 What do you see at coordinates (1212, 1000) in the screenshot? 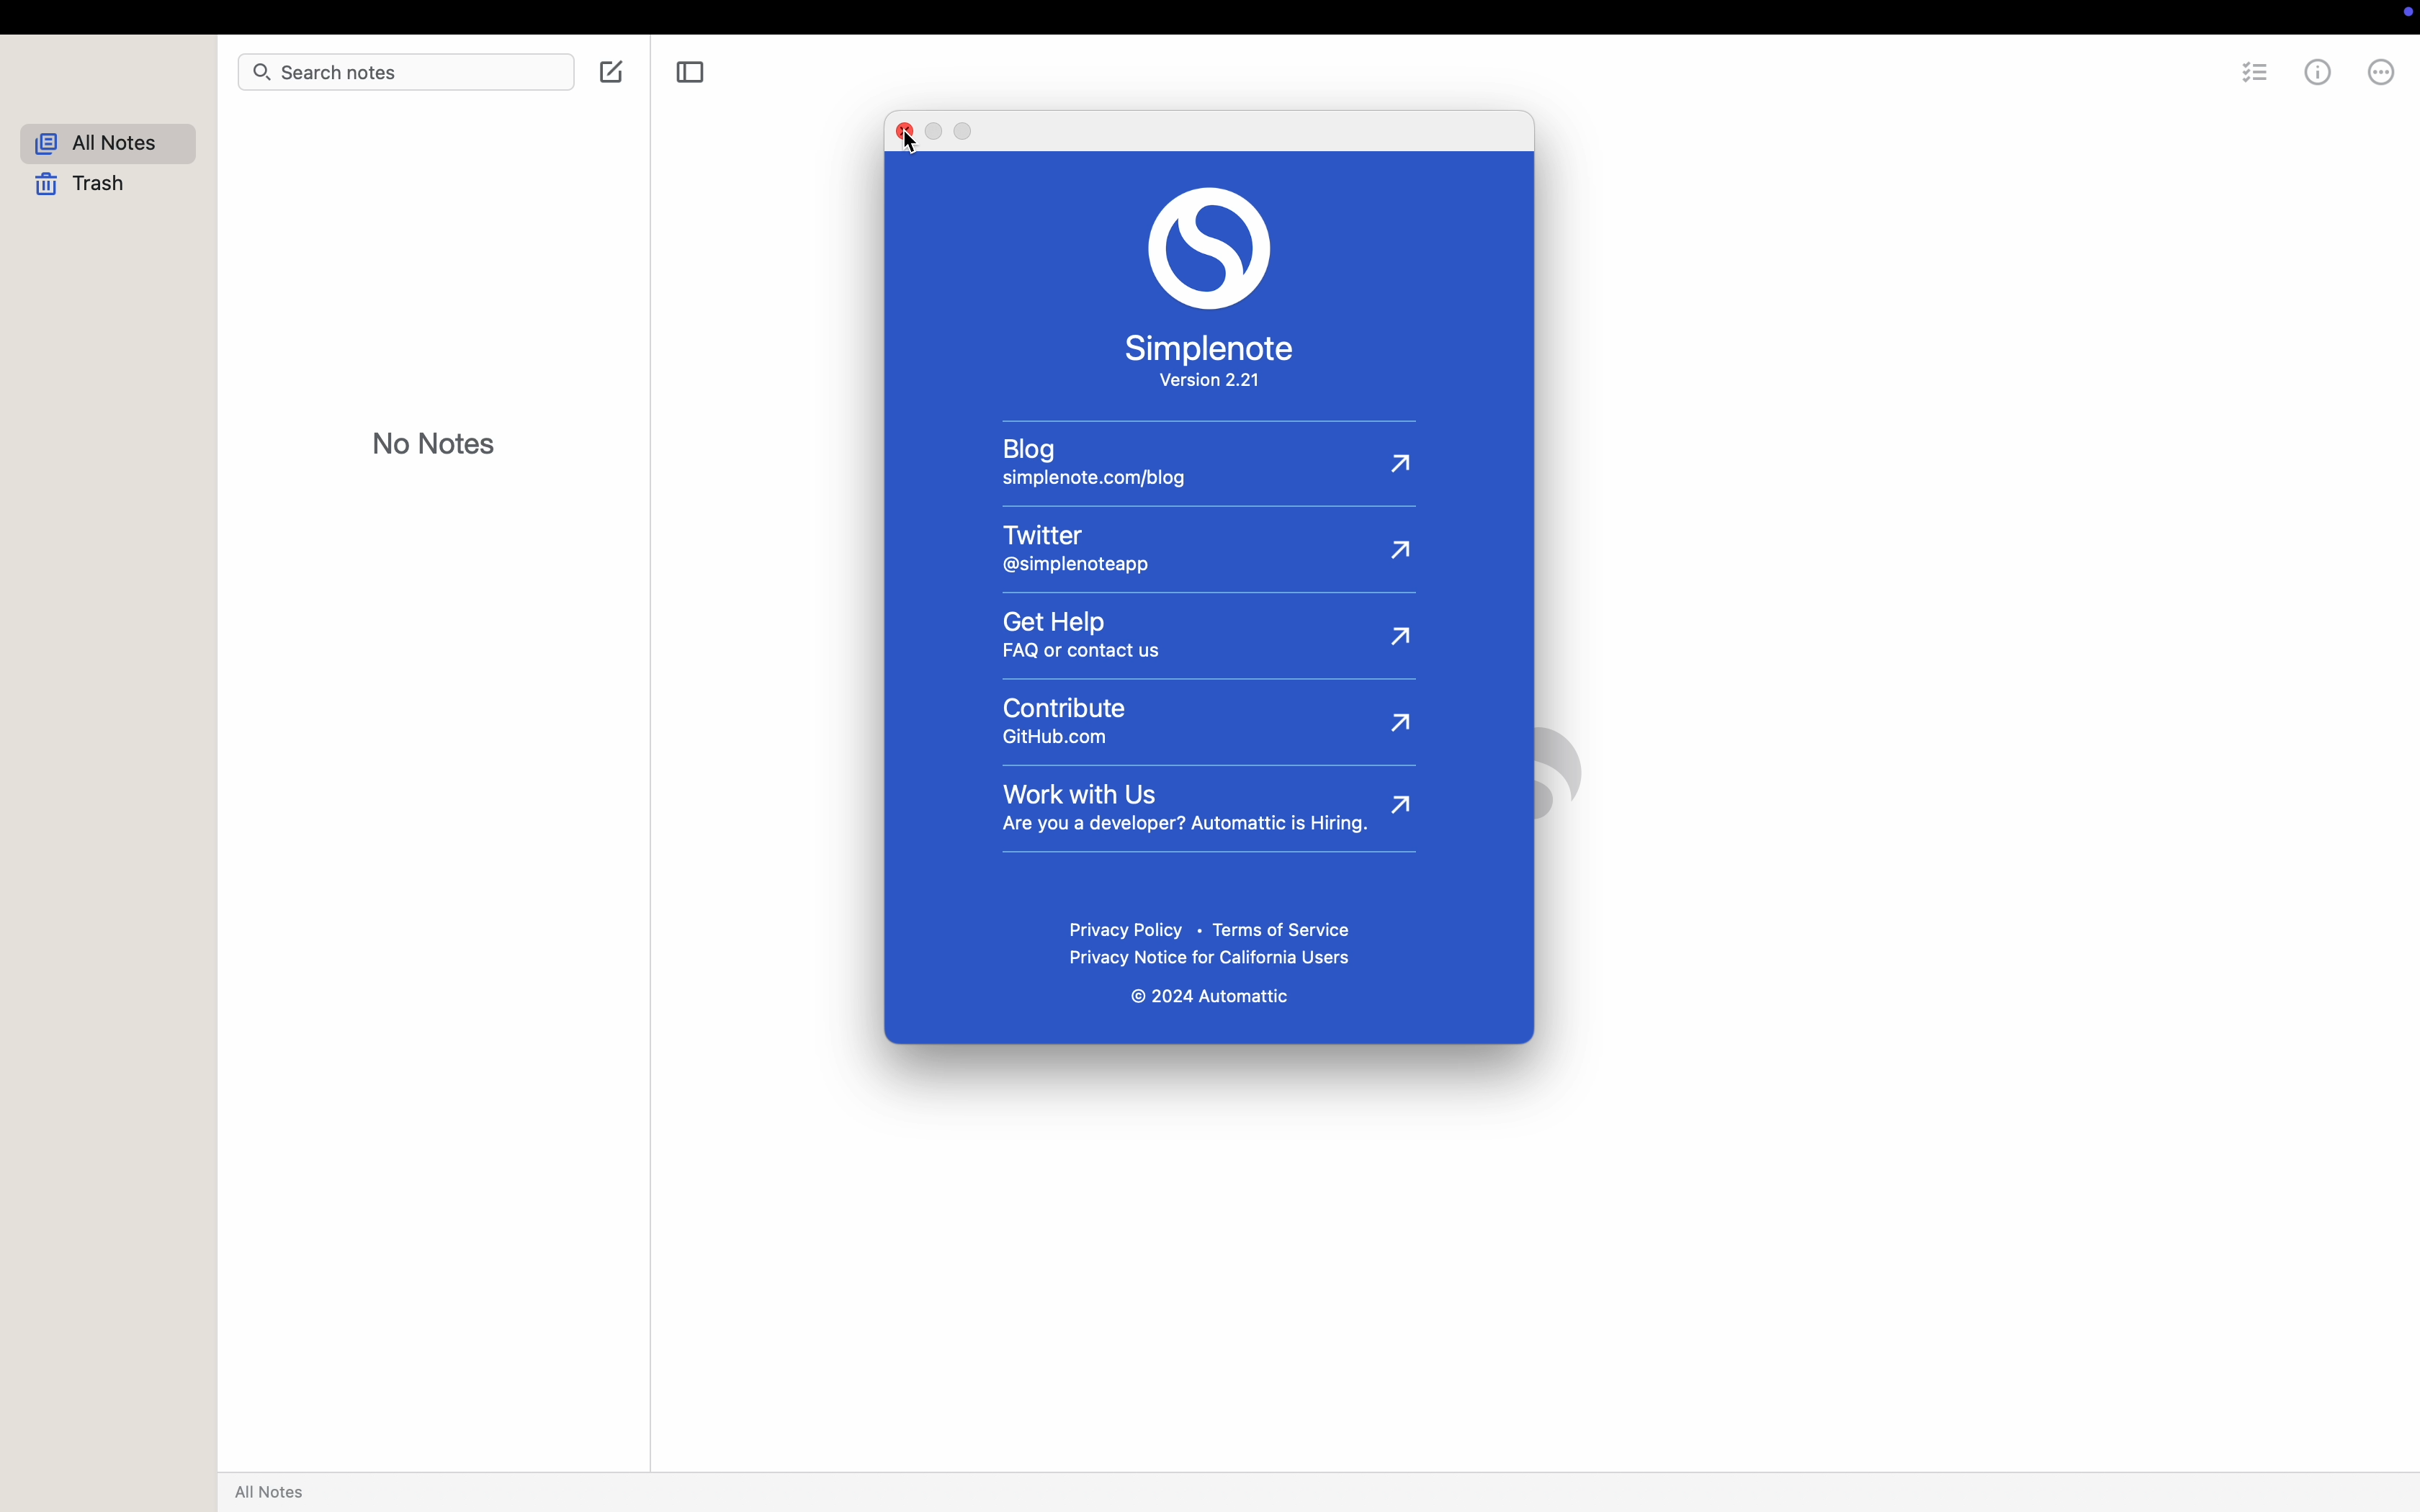
I see `2024 automatic` at bounding box center [1212, 1000].